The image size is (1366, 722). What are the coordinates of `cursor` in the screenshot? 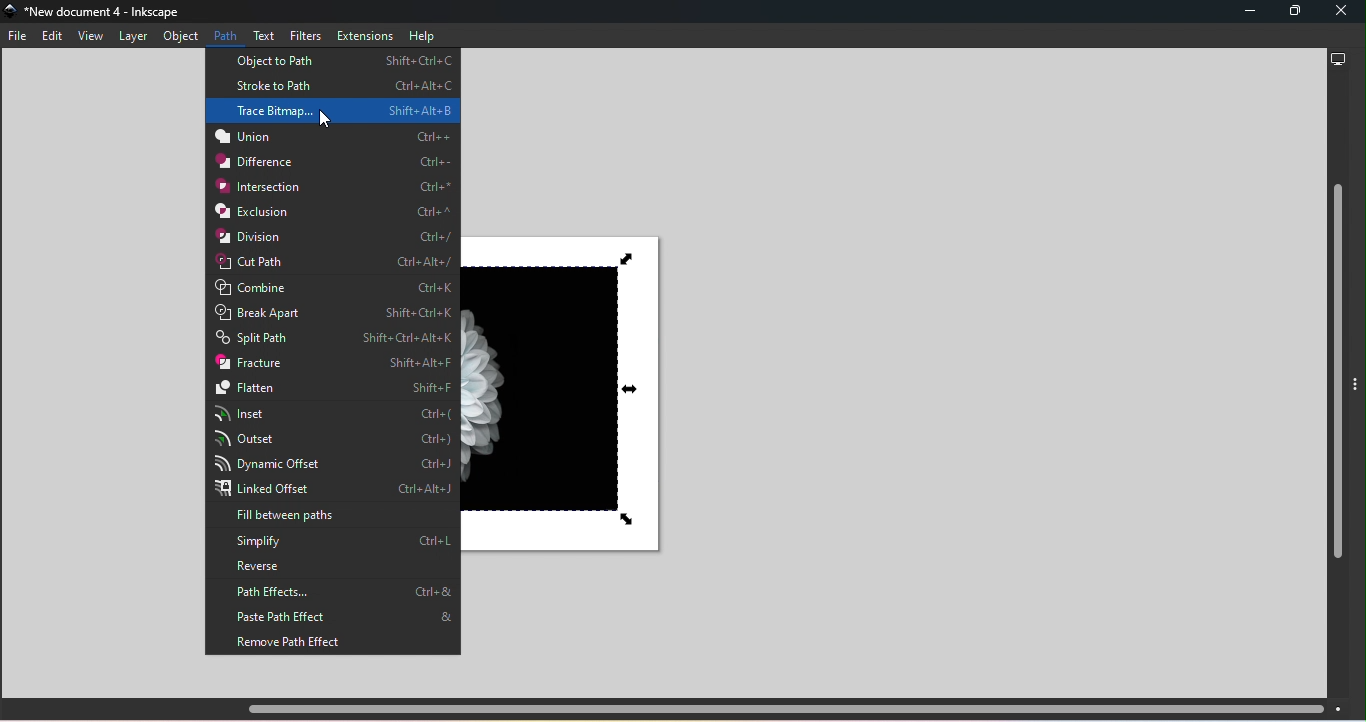 It's located at (323, 120).